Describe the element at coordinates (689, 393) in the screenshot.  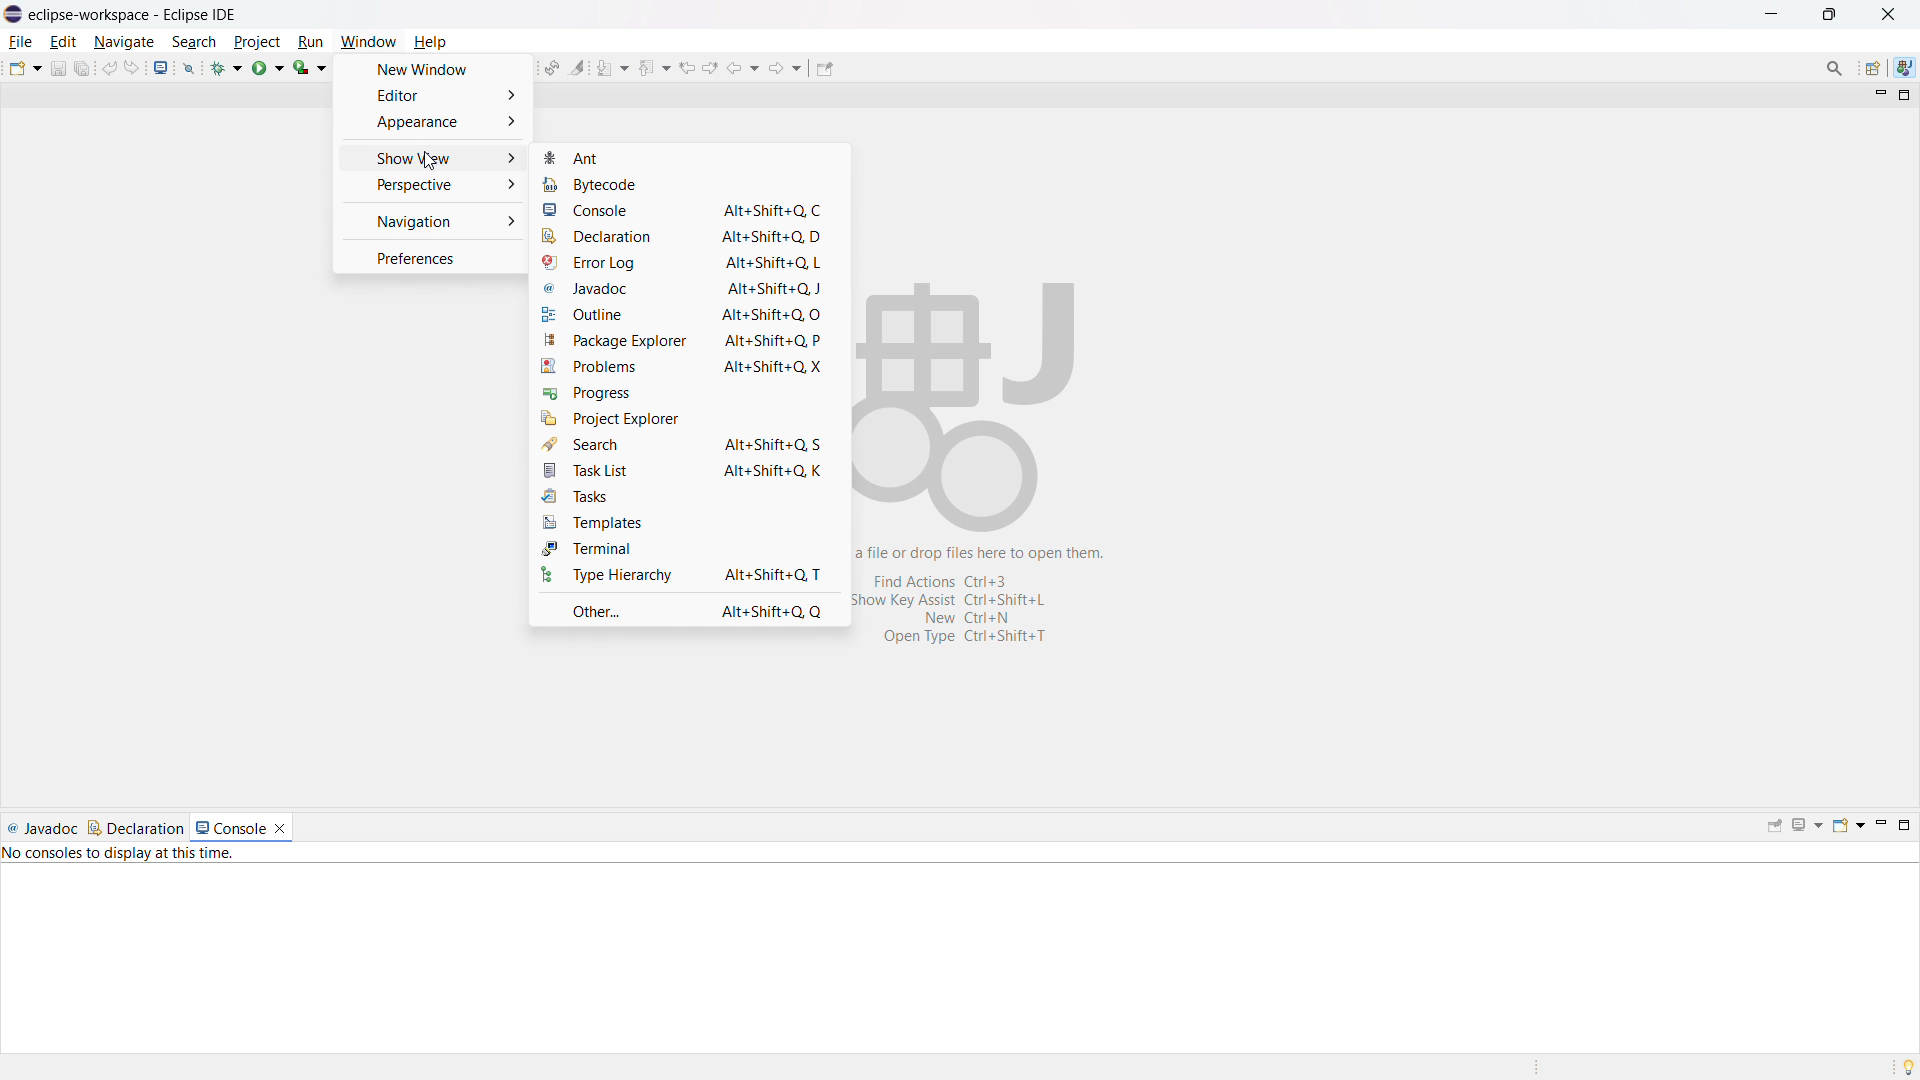
I see `progress` at that location.